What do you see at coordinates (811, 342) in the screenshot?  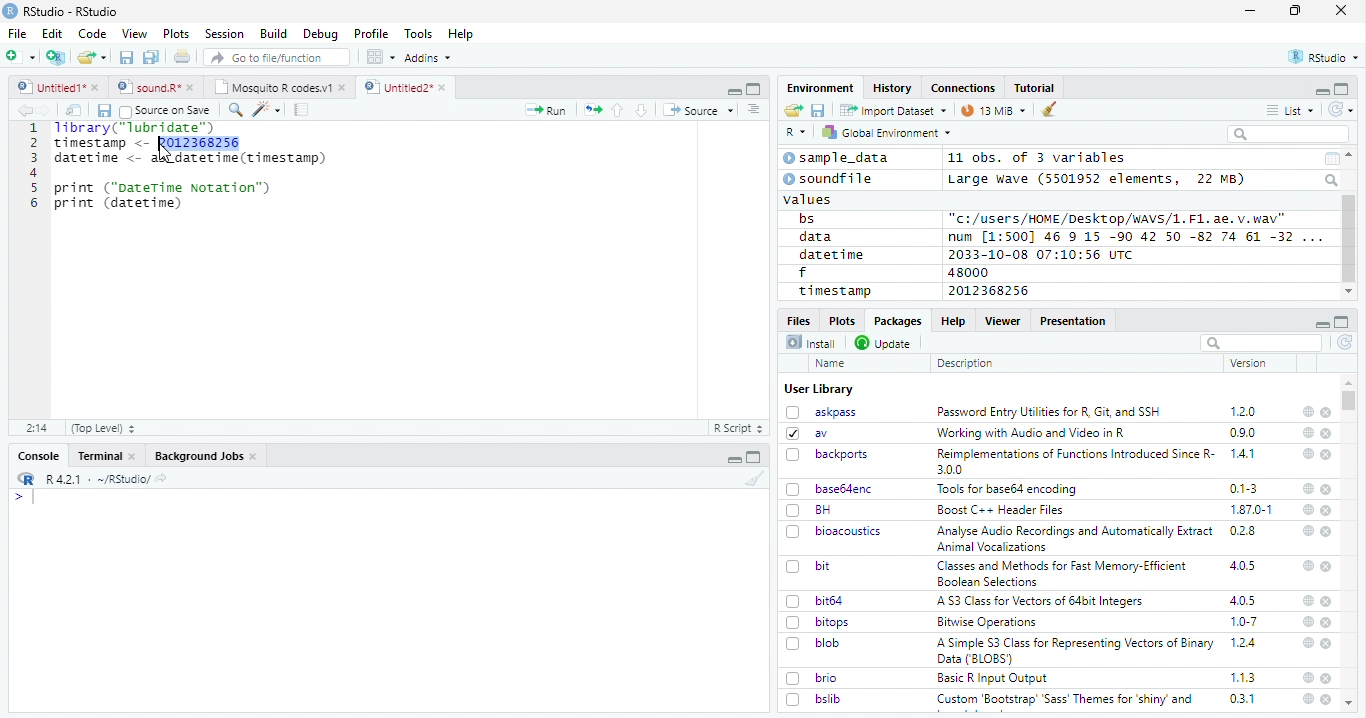 I see `Install` at bounding box center [811, 342].